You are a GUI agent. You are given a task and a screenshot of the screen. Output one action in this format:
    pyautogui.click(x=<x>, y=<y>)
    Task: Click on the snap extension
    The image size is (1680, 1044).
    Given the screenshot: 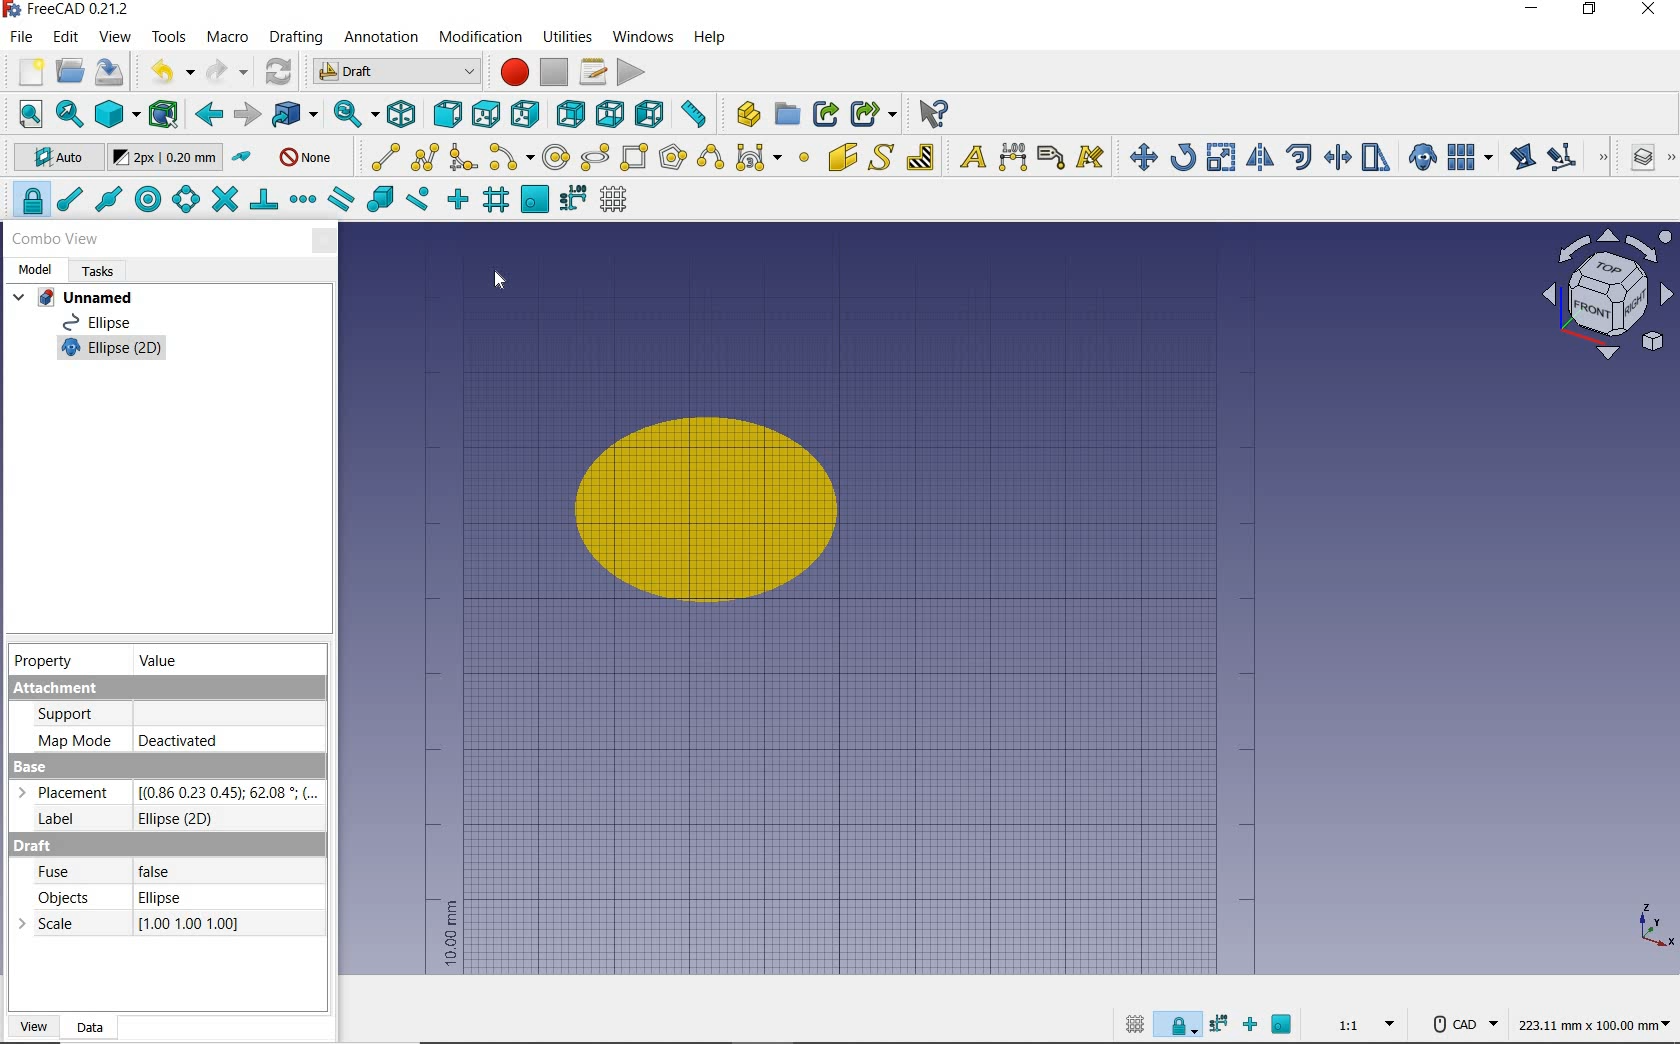 What is the action you would take?
    pyautogui.click(x=304, y=199)
    